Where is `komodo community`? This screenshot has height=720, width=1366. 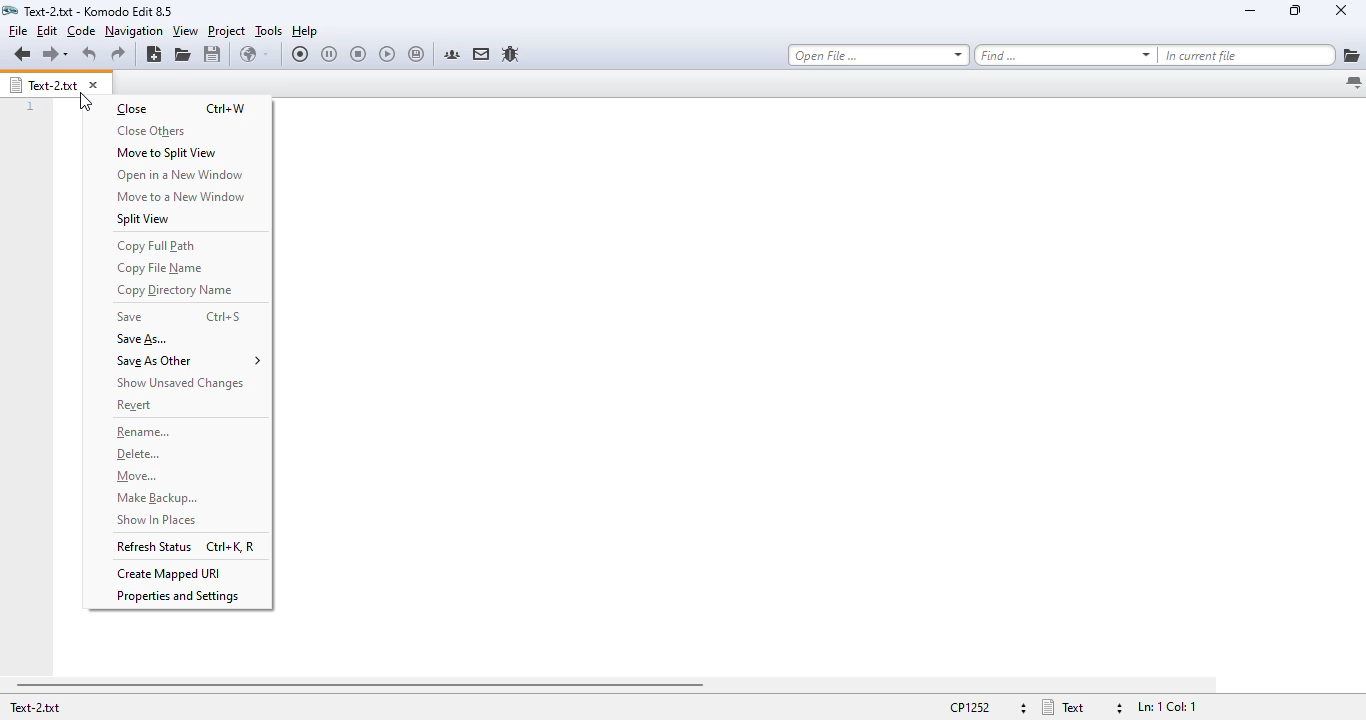
komodo community is located at coordinates (452, 54).